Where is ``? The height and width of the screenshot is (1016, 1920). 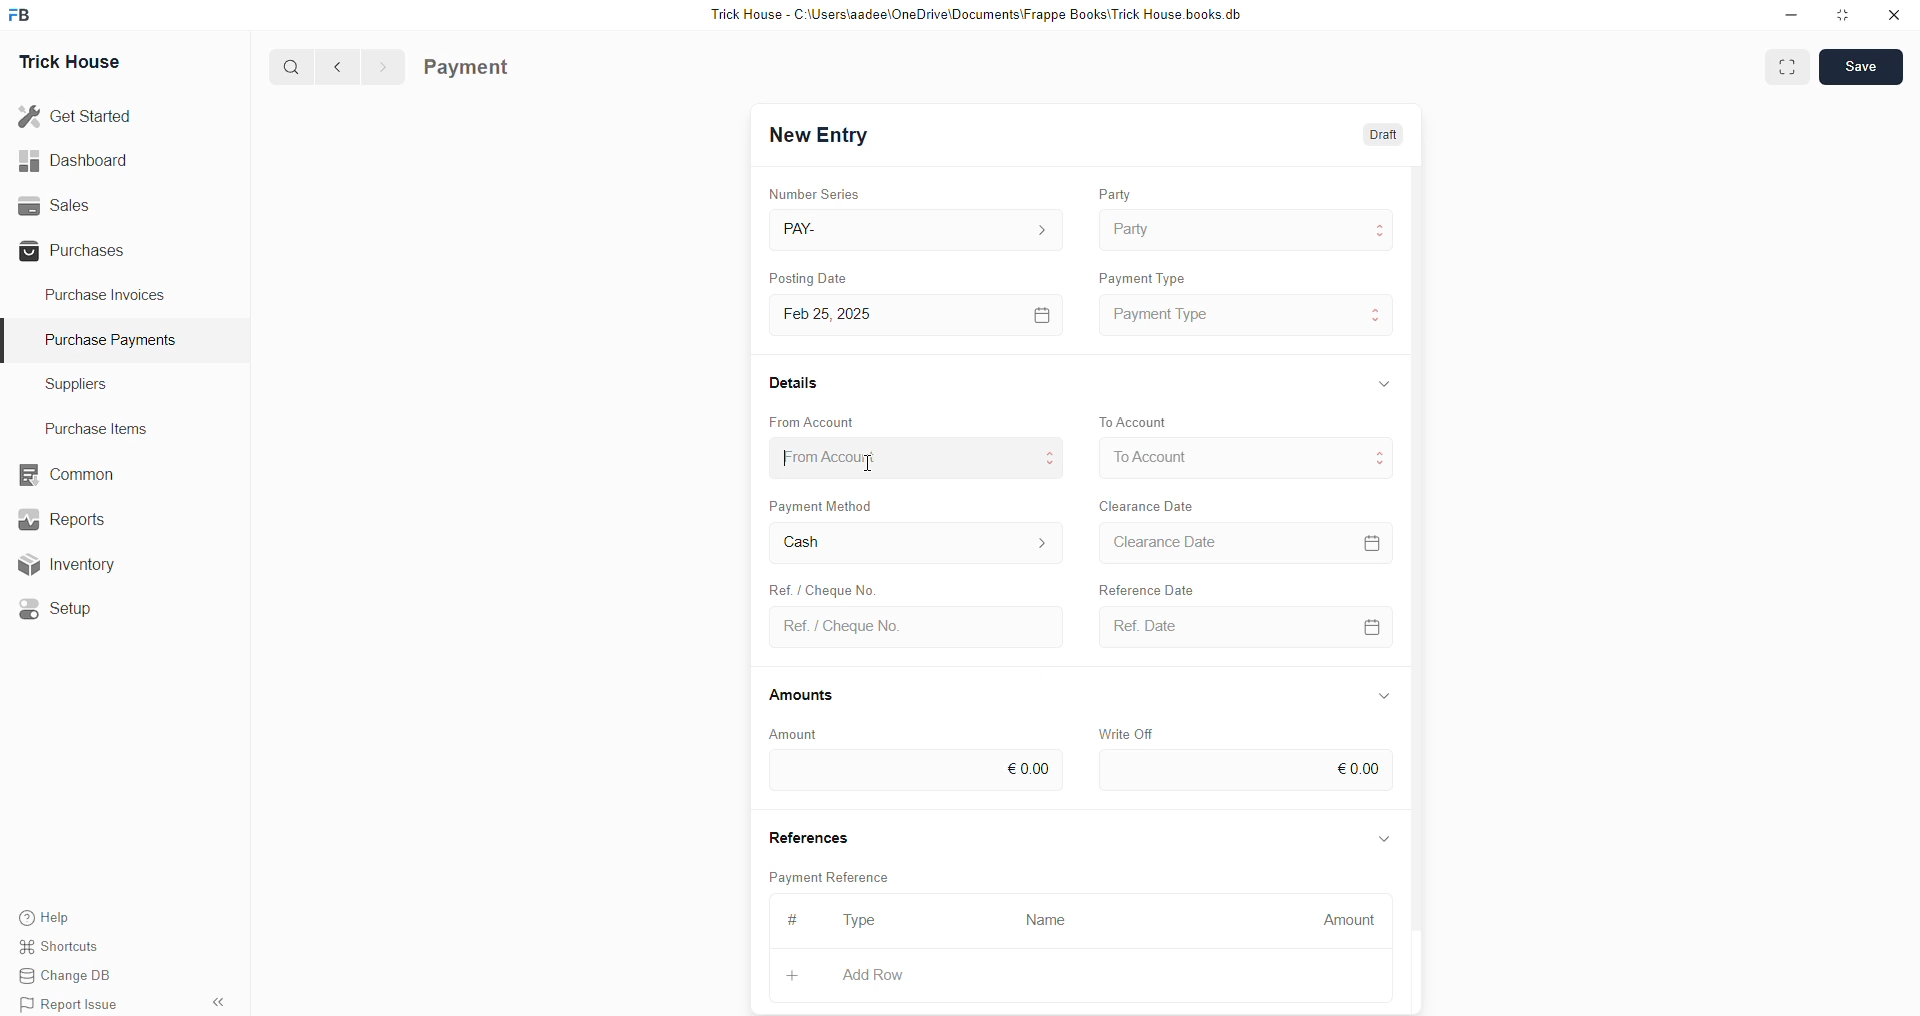  is located at coordinates (1385, 695).